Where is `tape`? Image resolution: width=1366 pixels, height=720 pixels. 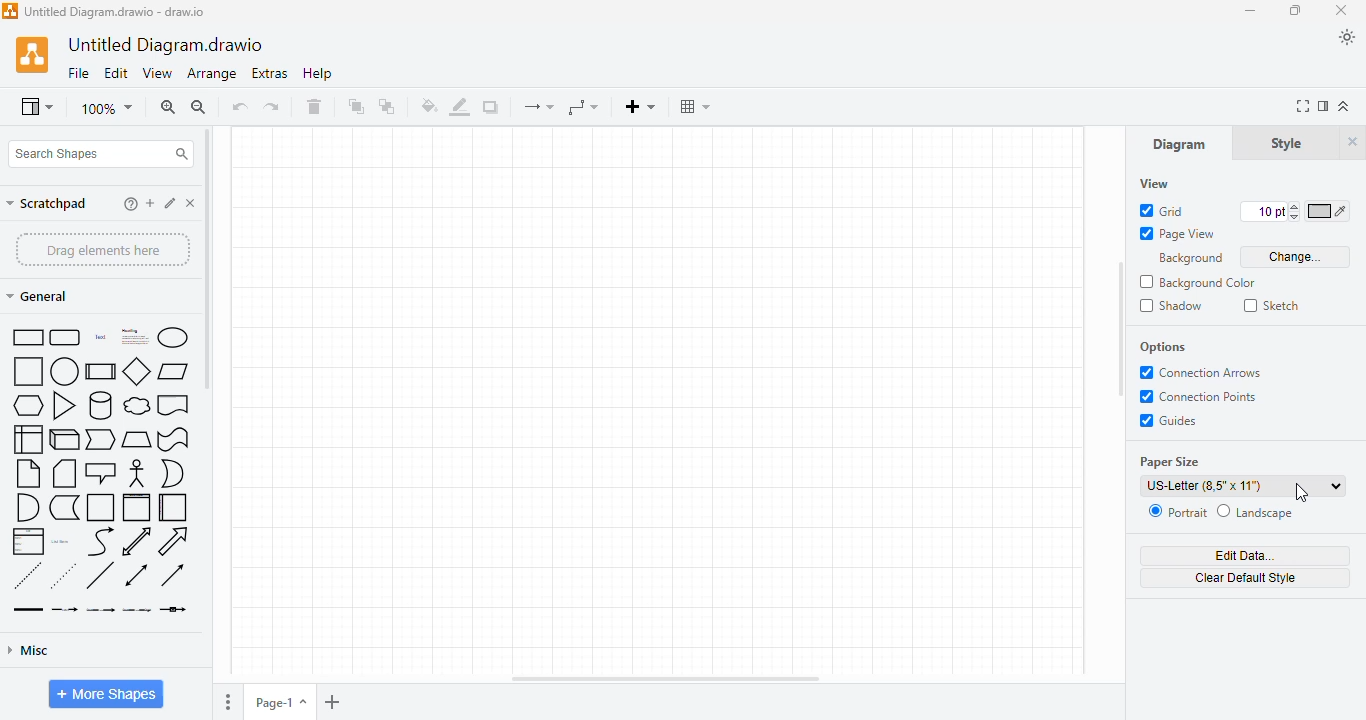
tape is located at coordinates (174, 440).